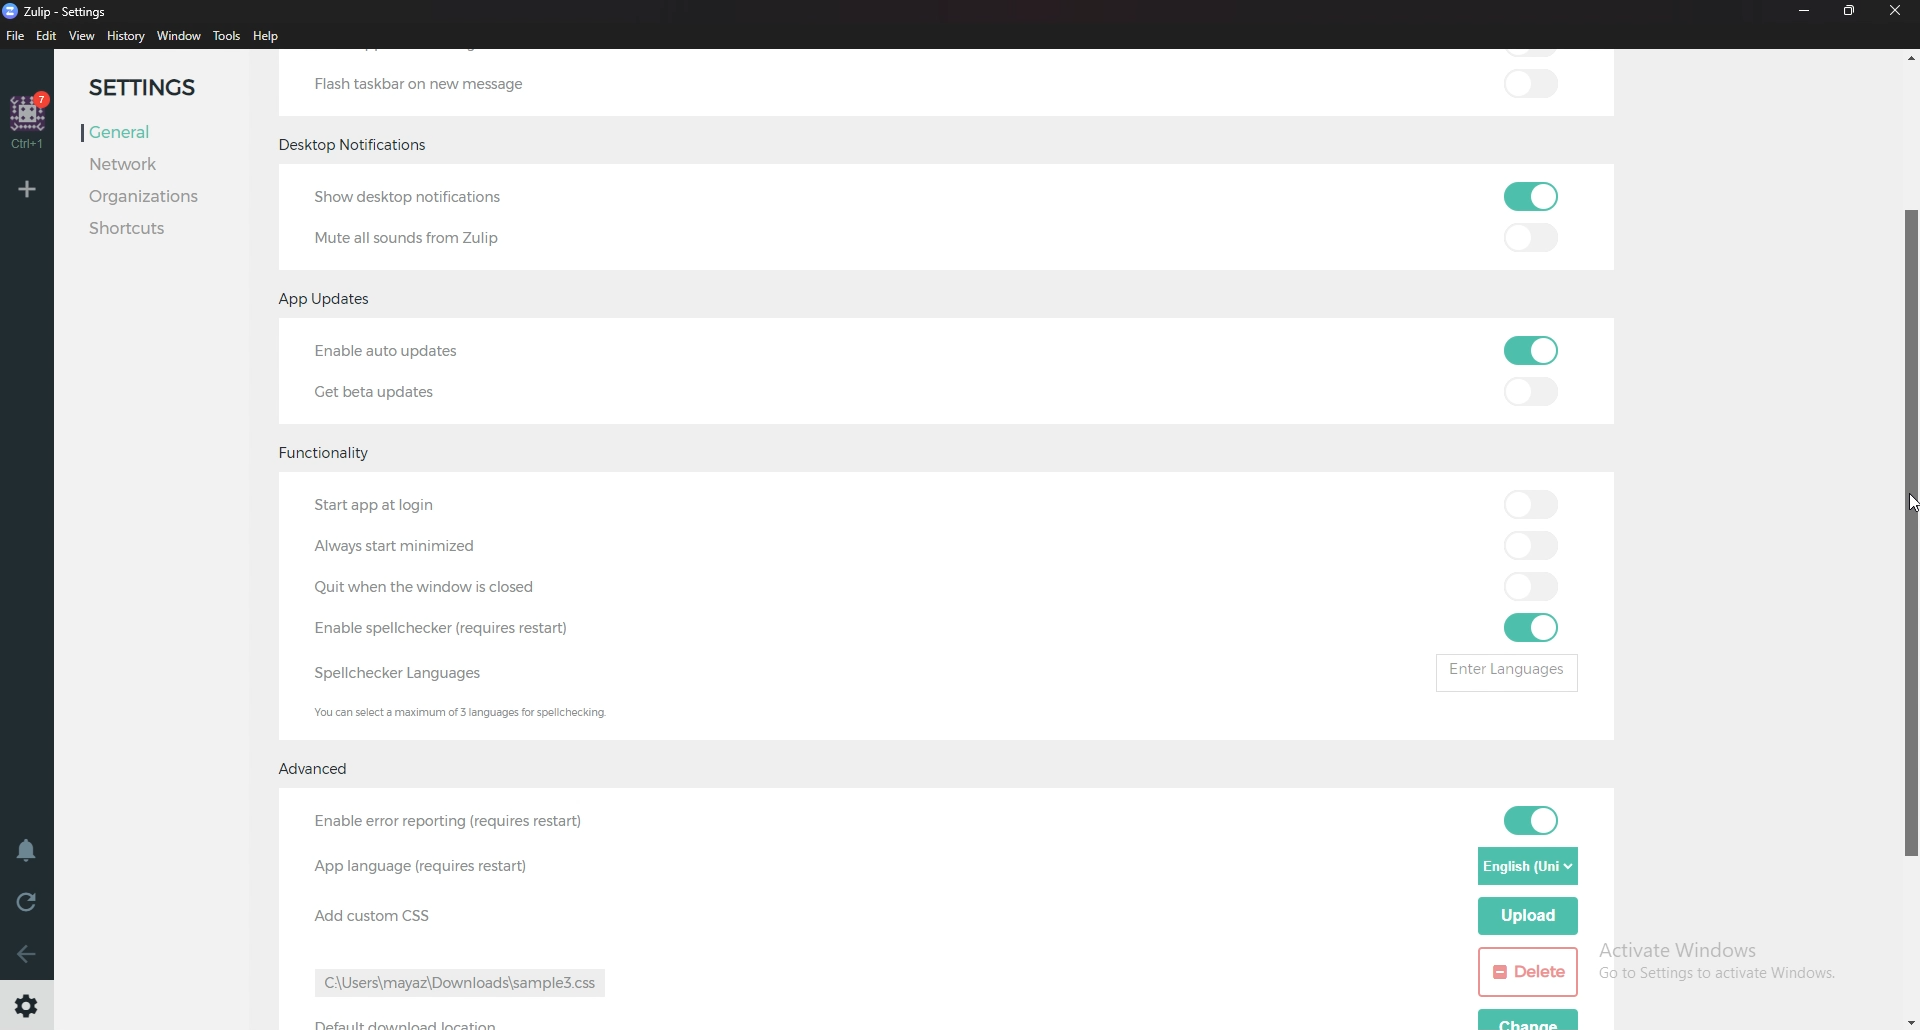  I want to click on toggle, so click(1538, 820).